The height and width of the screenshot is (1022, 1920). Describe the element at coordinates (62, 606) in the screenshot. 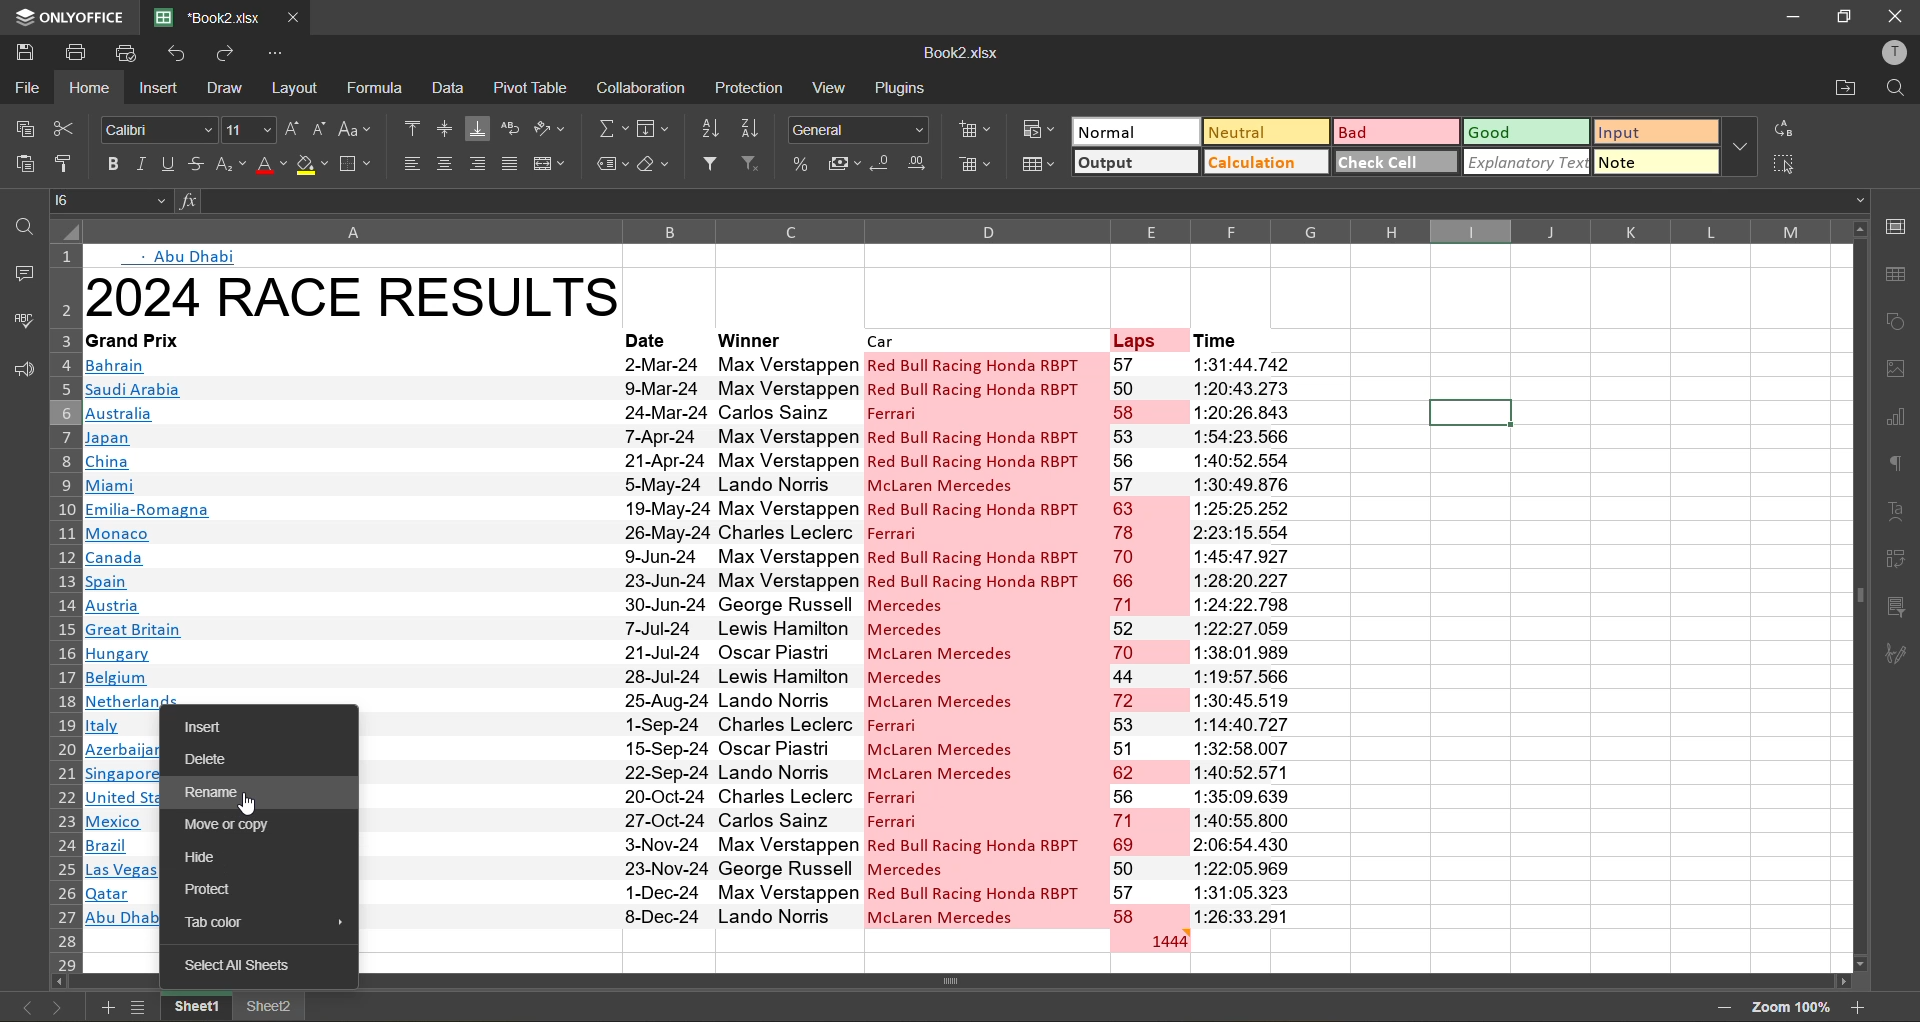

I see `row numbers` at that location.